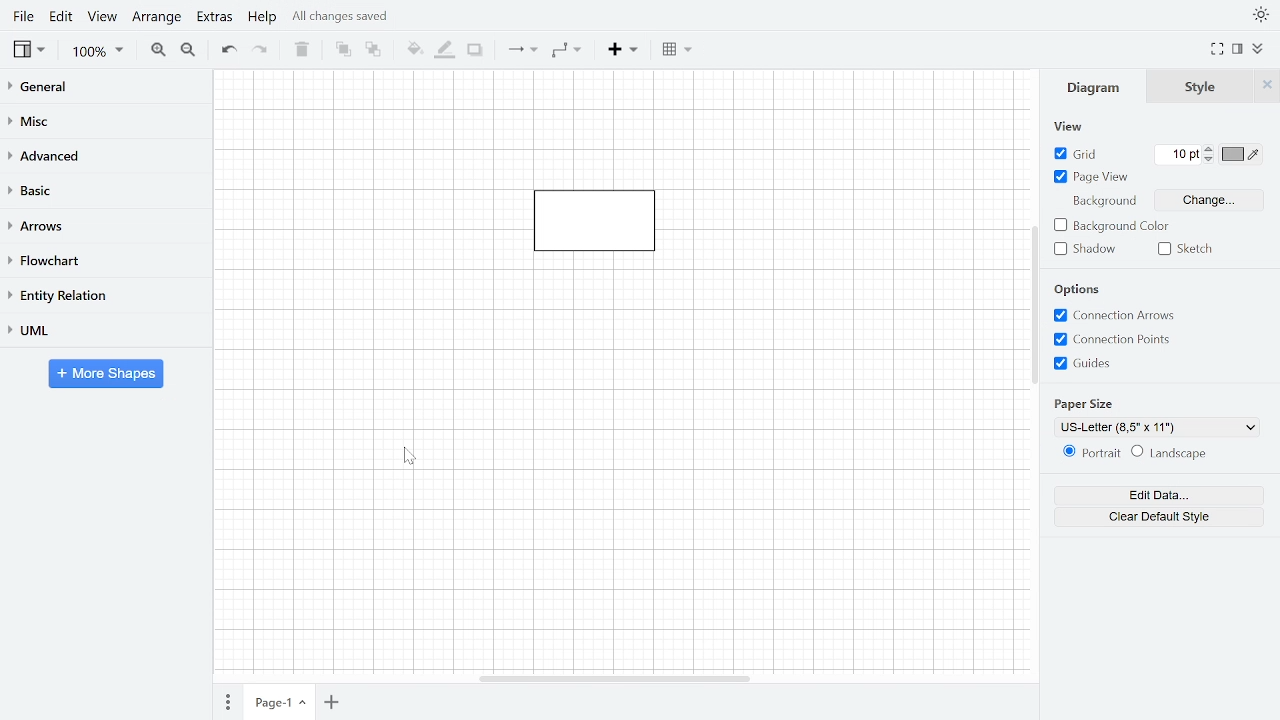 The width and height of the screenshot is (1280, 720). I want to click on More shapes, so click(110, 374).